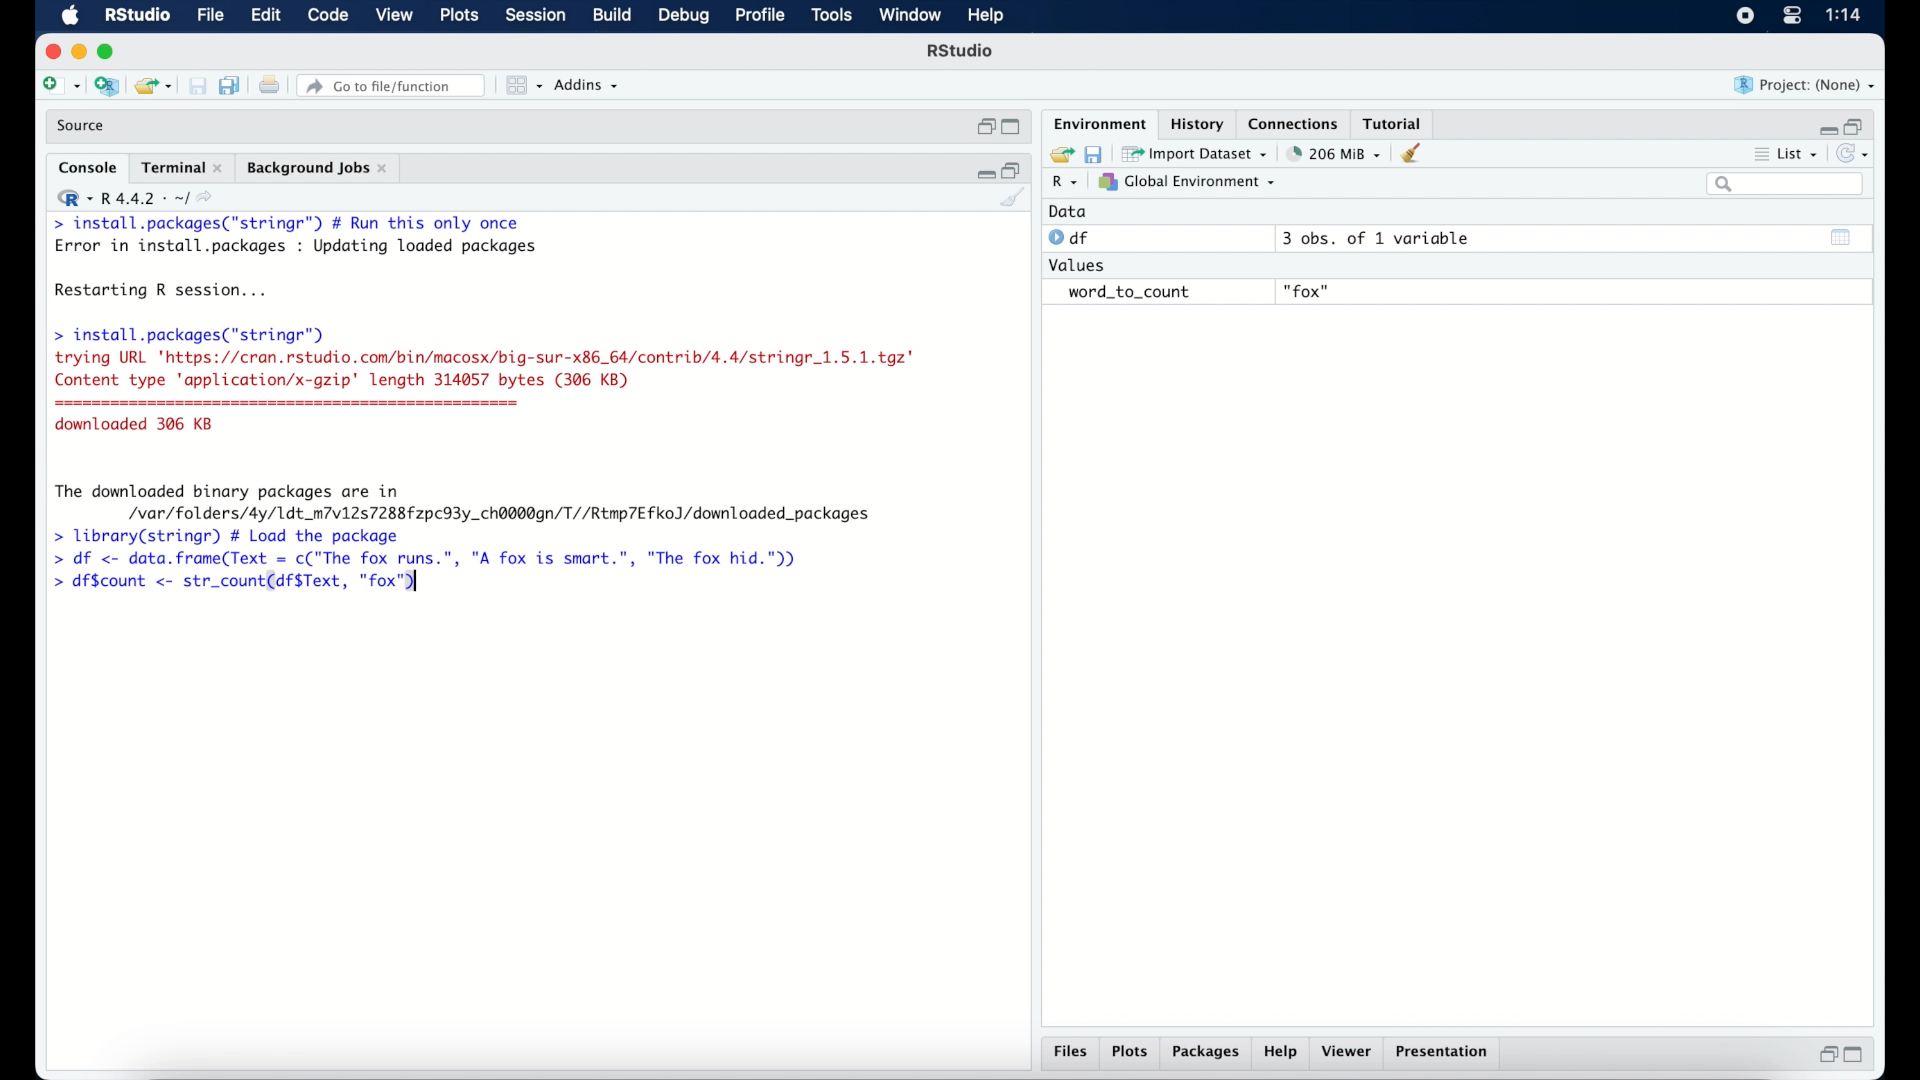 Image resolution: width=1920 pixels, height=1080 pixels. Describe the element at coordinates (60, 87) in the screenshot. I see `create new file` at that location.